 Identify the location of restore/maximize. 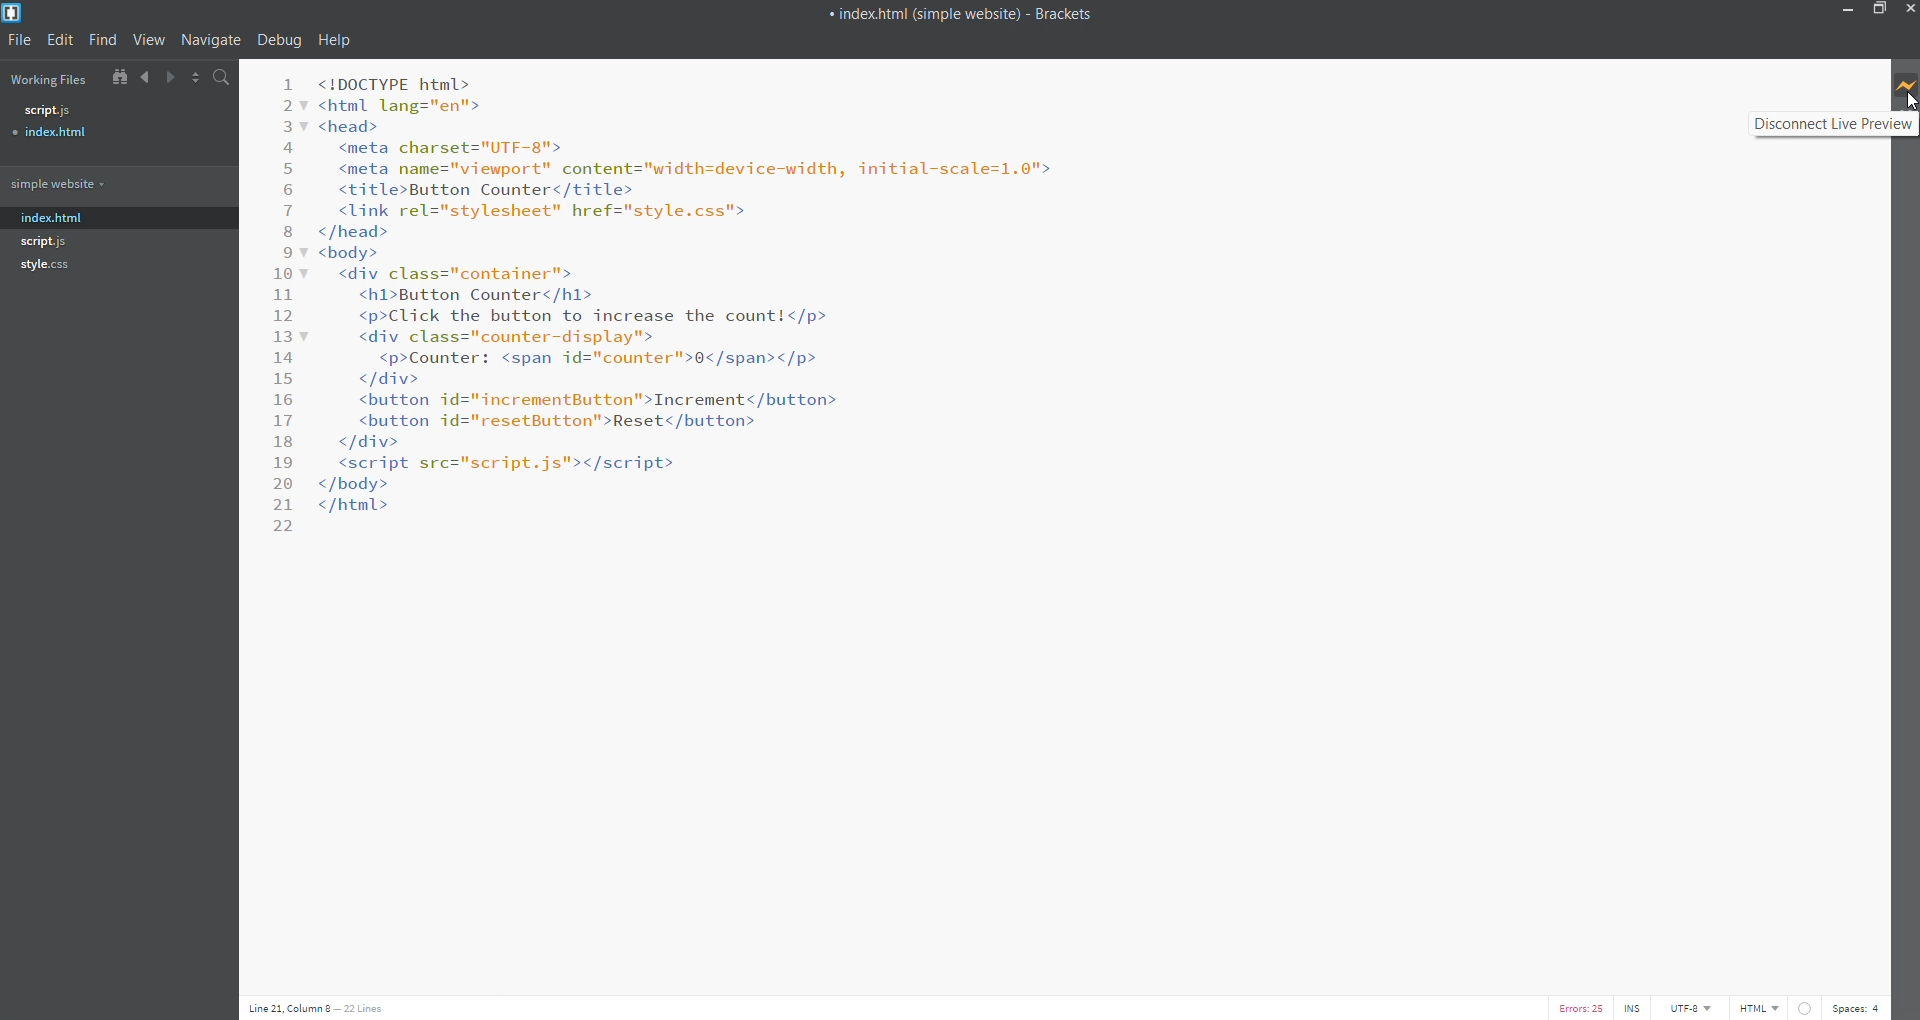
(1879, 12).